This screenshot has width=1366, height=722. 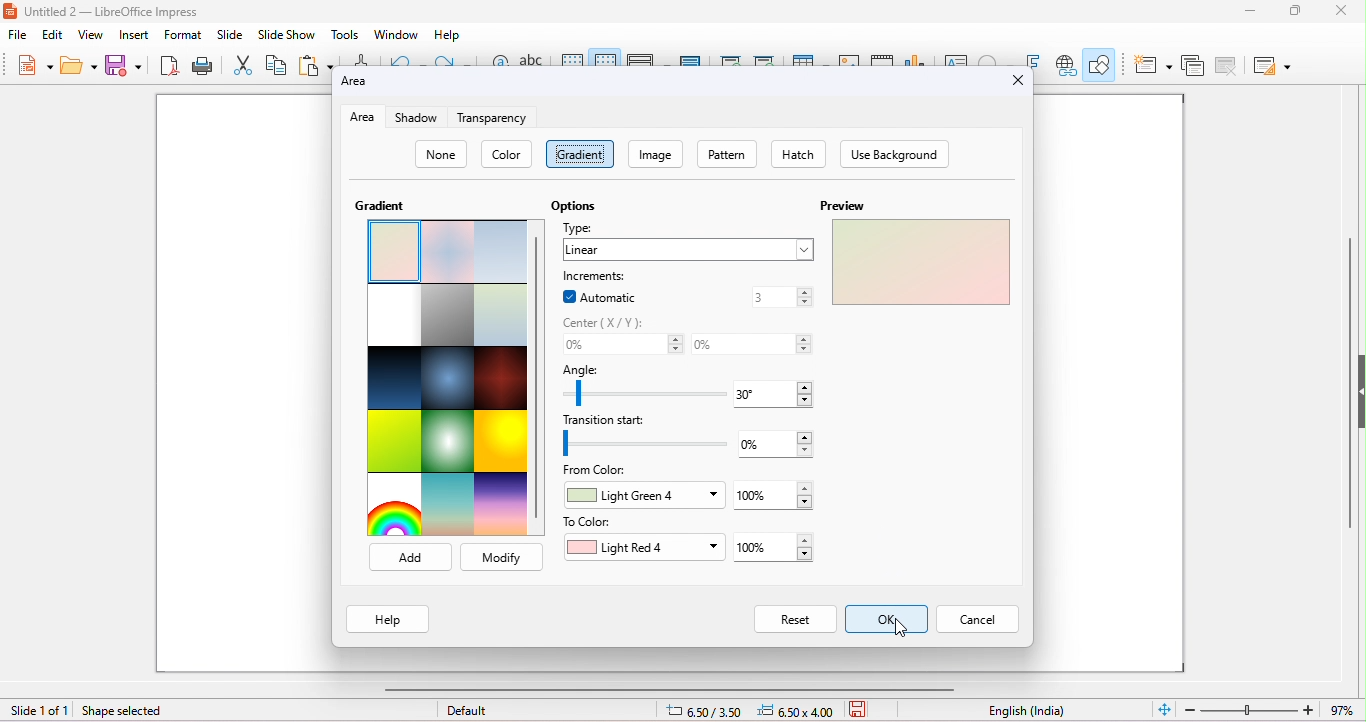 What do you see at coordinates (1101, 63) in the screenshot?
I see `show draw functions` at bounding box center [1101, 63].